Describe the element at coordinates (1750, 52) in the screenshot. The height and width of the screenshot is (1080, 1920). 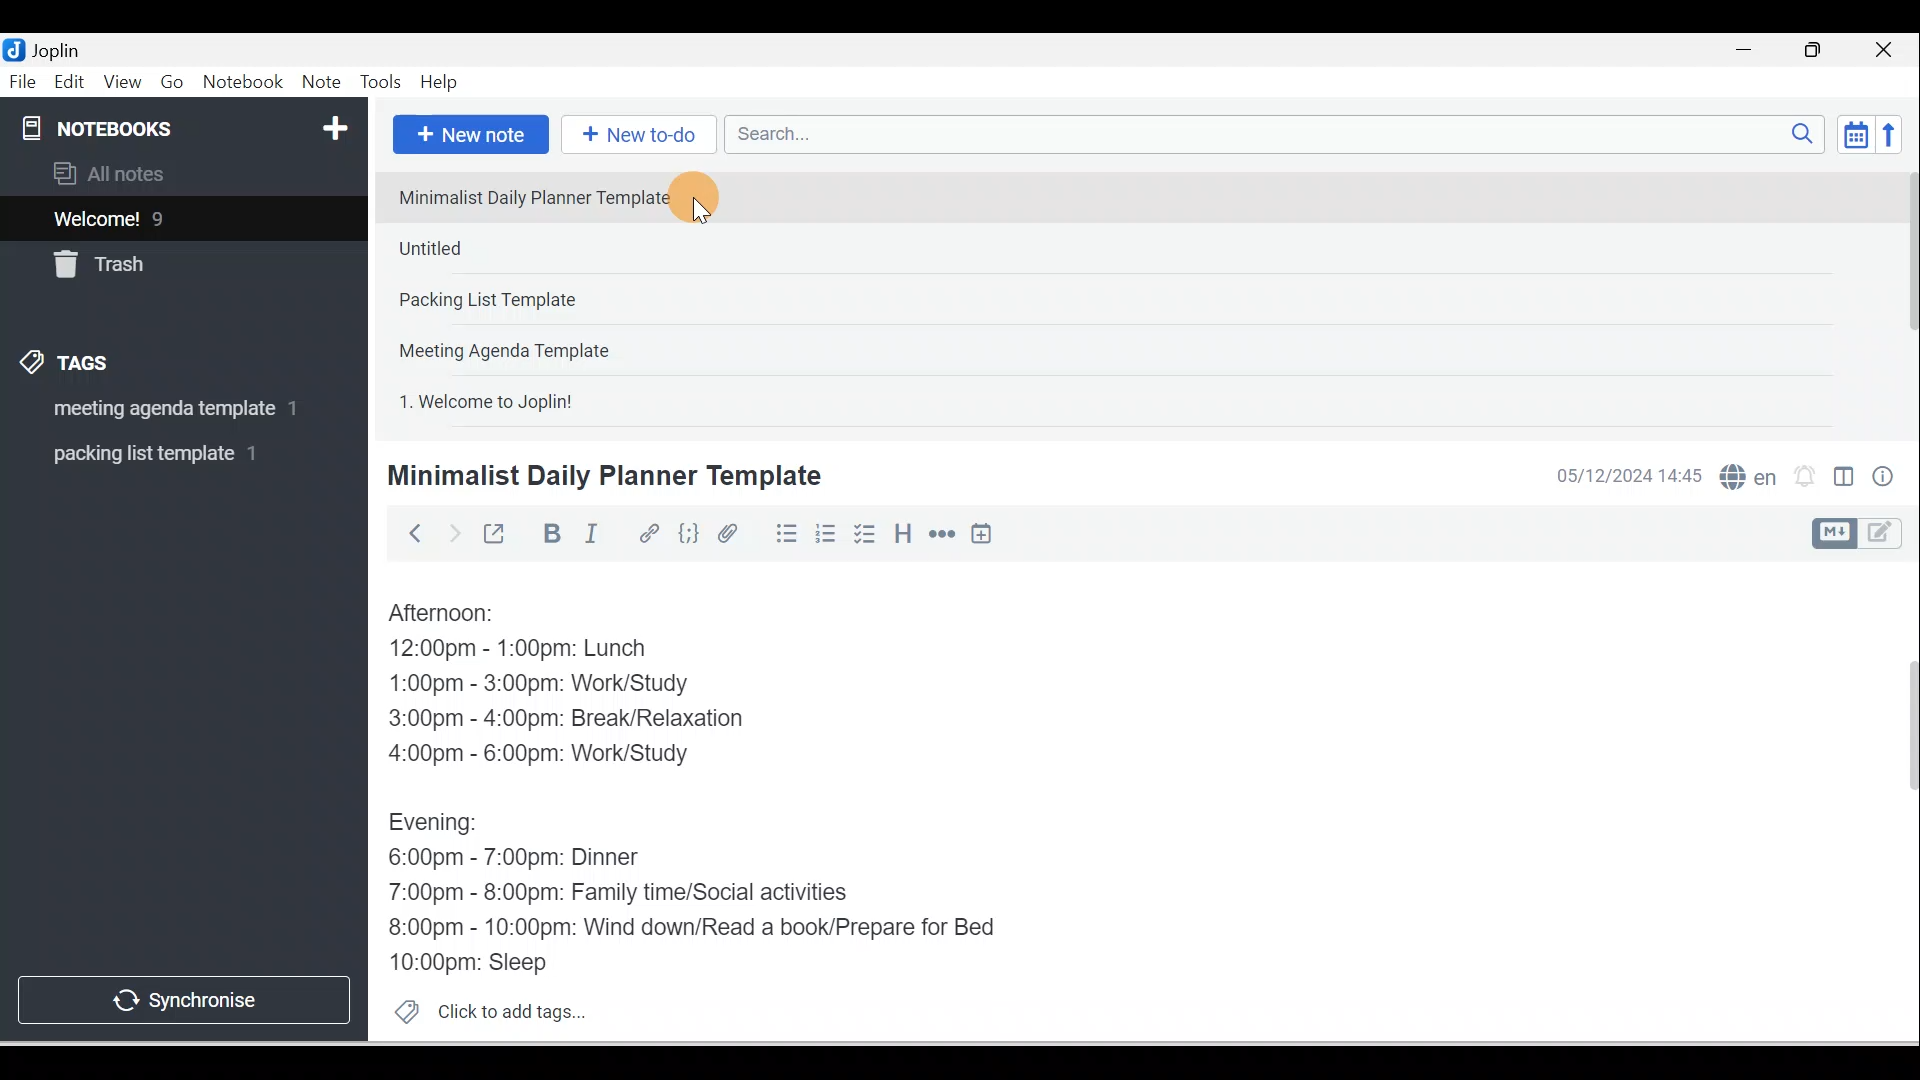
I see `Minimise` at that location.